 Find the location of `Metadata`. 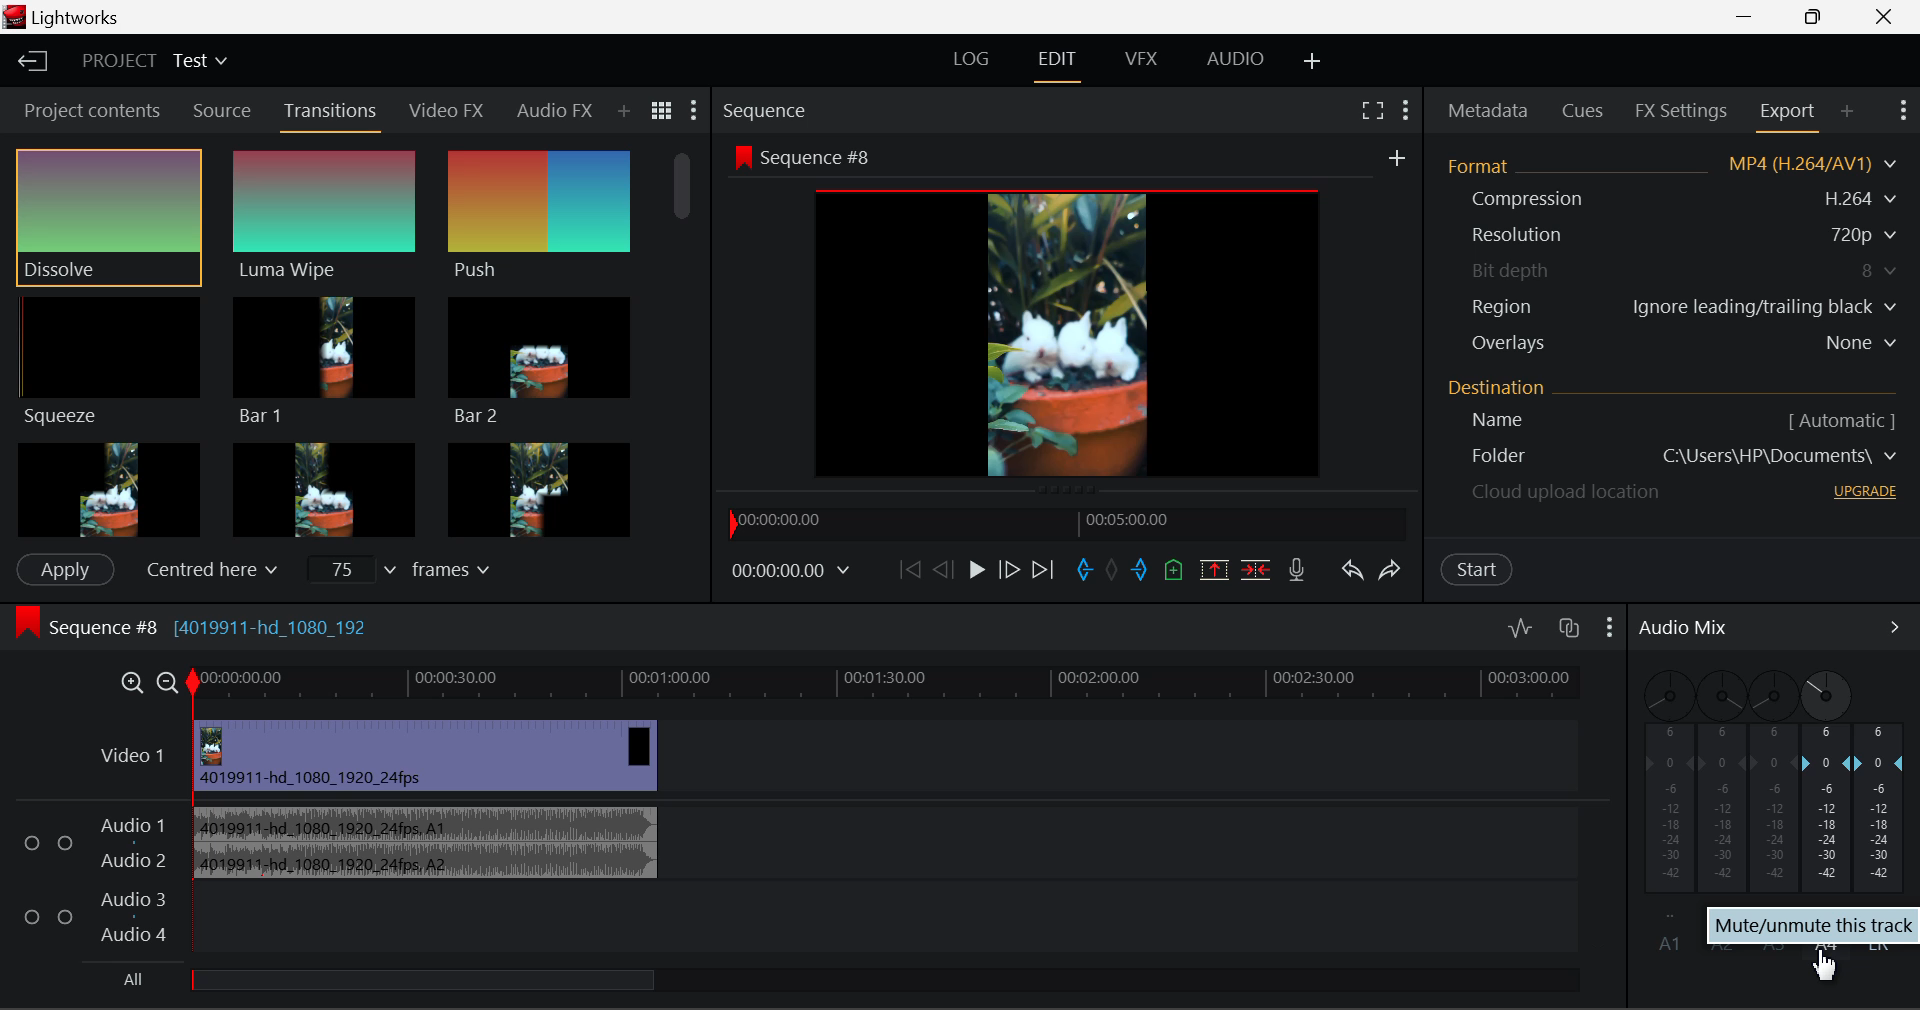

Metadata is located at coordinates (1487, 112).